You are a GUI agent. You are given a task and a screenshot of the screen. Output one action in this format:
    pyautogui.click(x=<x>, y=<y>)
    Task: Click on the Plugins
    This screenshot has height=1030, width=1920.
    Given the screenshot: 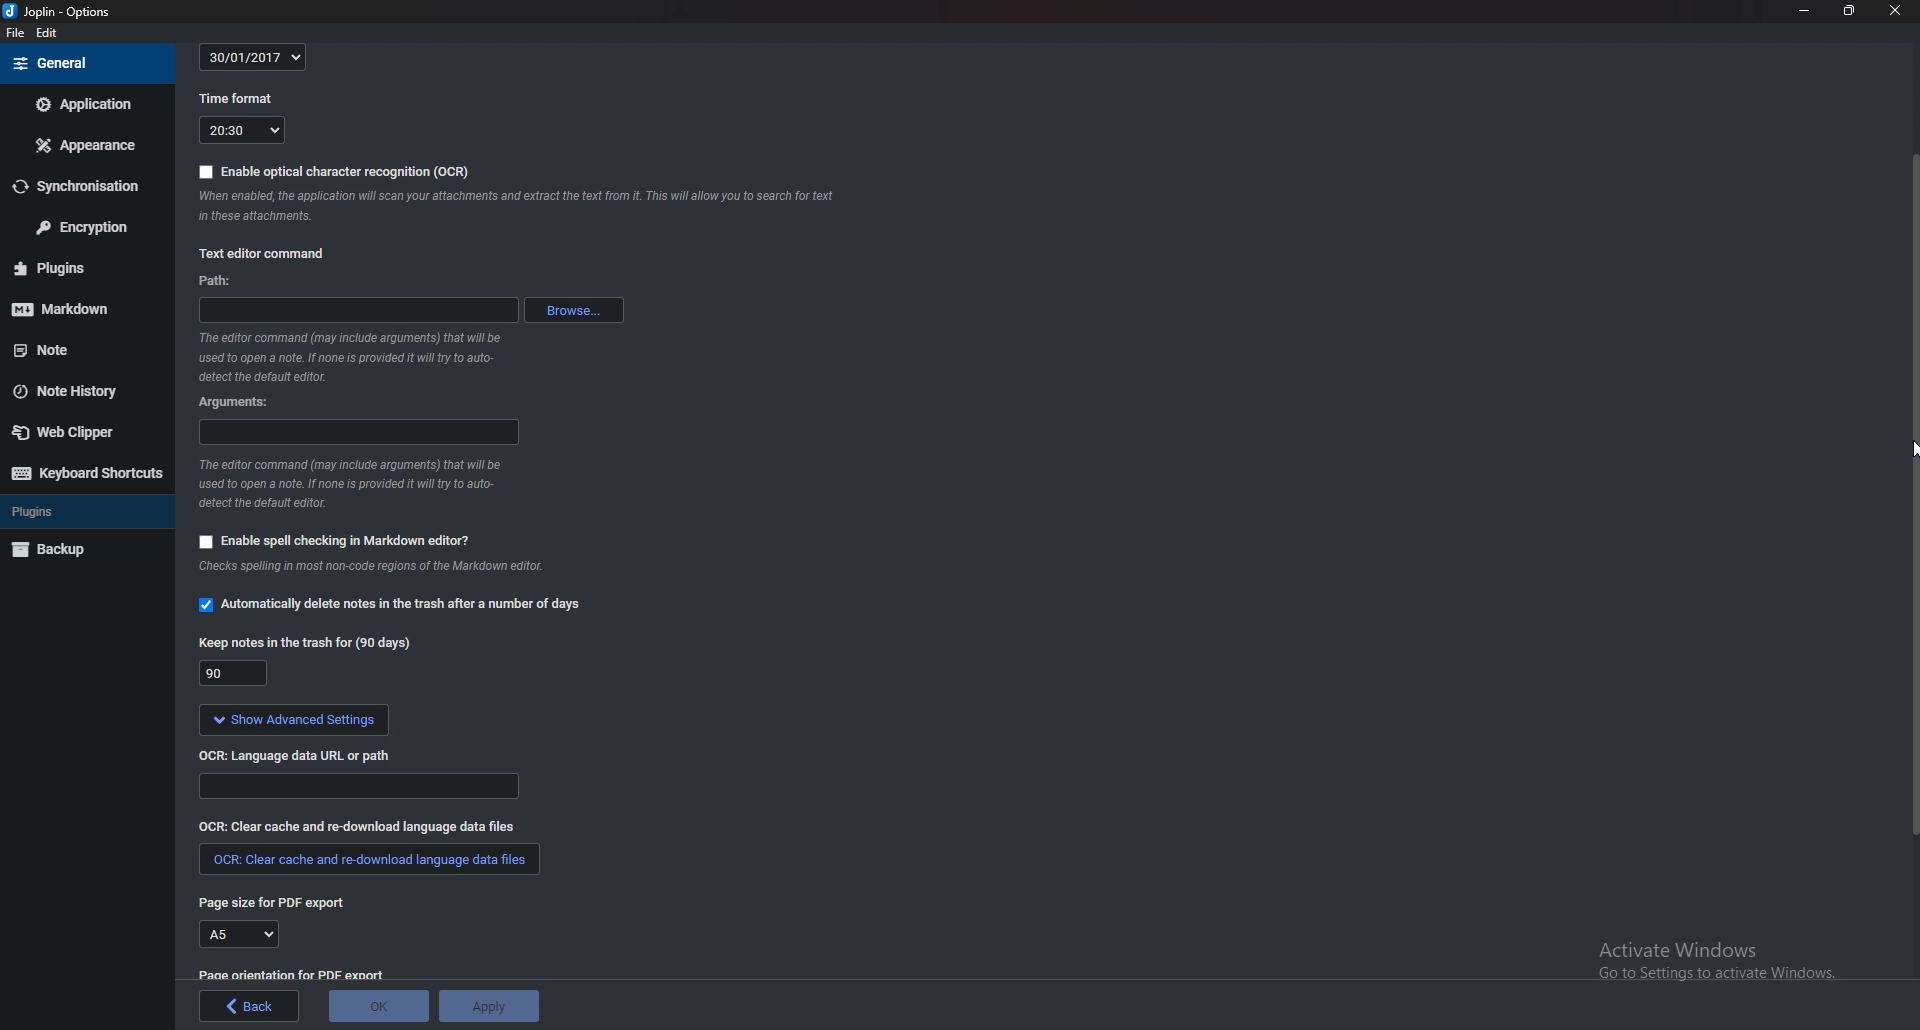 What is the action you would take?
    pyautogui.click(x=70, y=269)
    